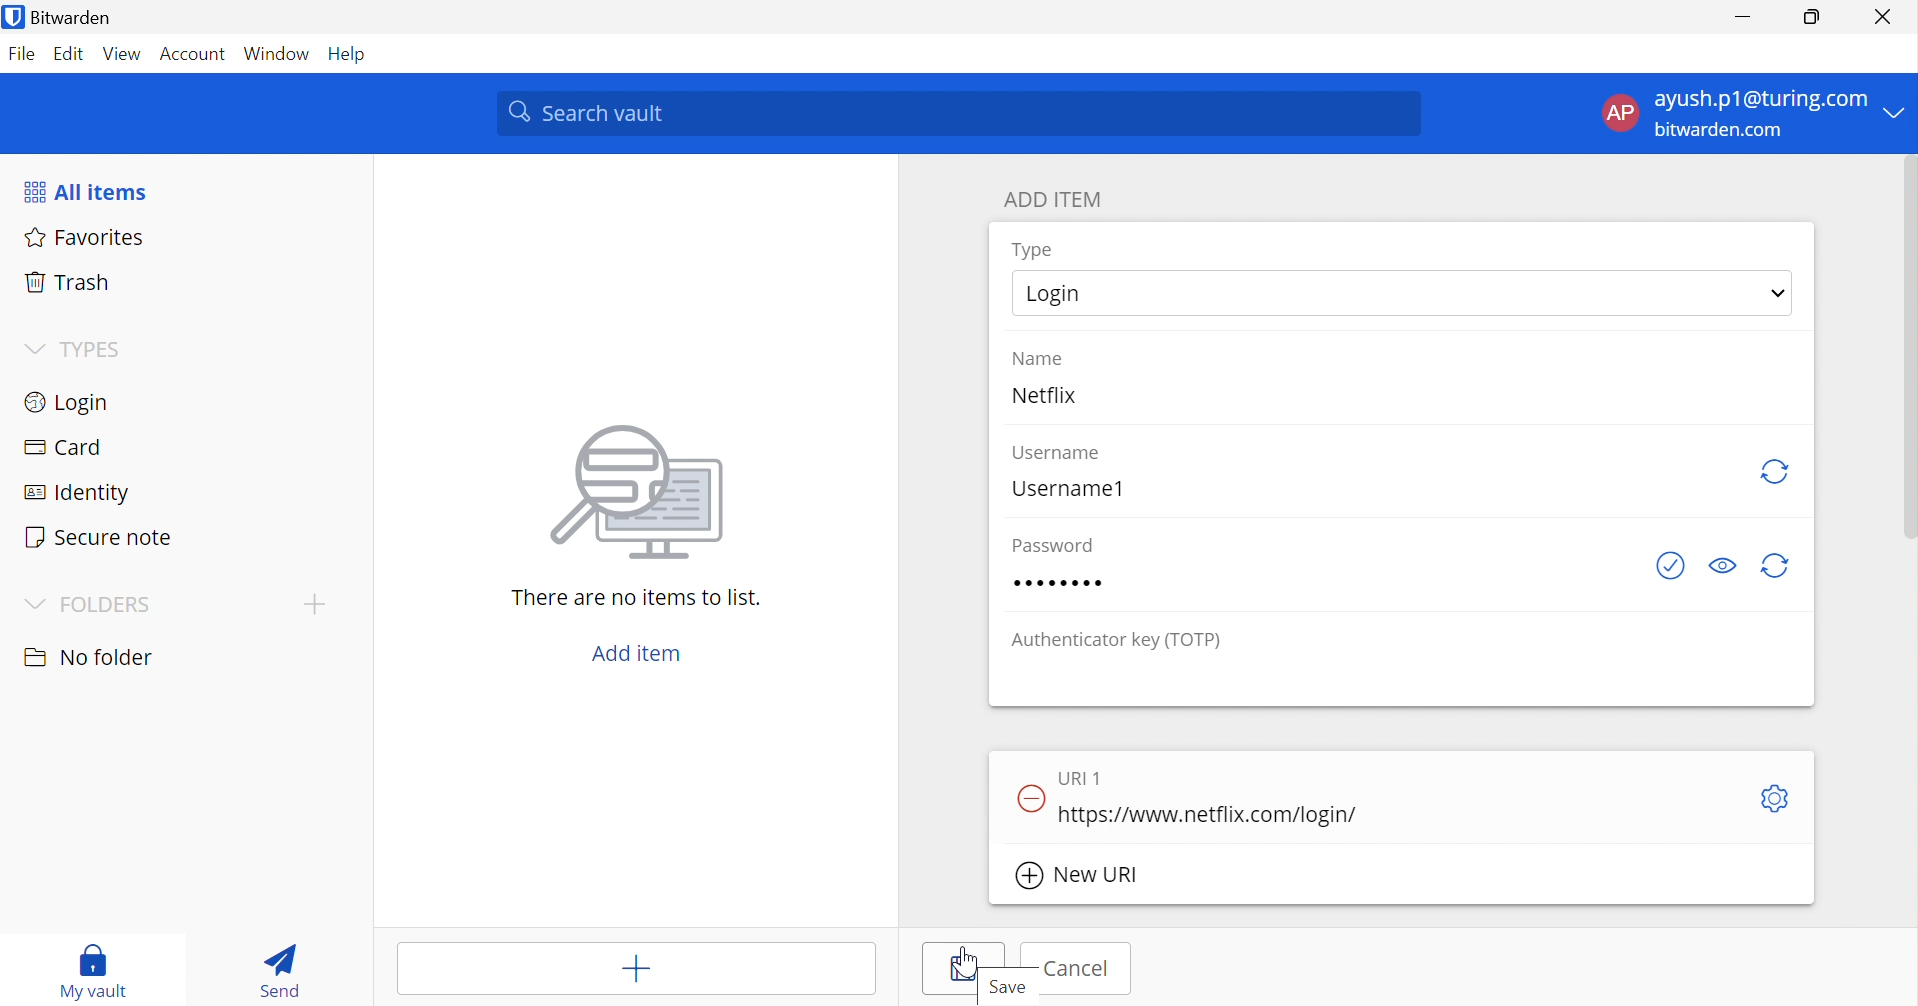 The height and width of the screenshot is (1006, 1918). What do you see at coordinates (1050, 544) in the screenshot?
I see `Password` at bounding box center [1050, 544].